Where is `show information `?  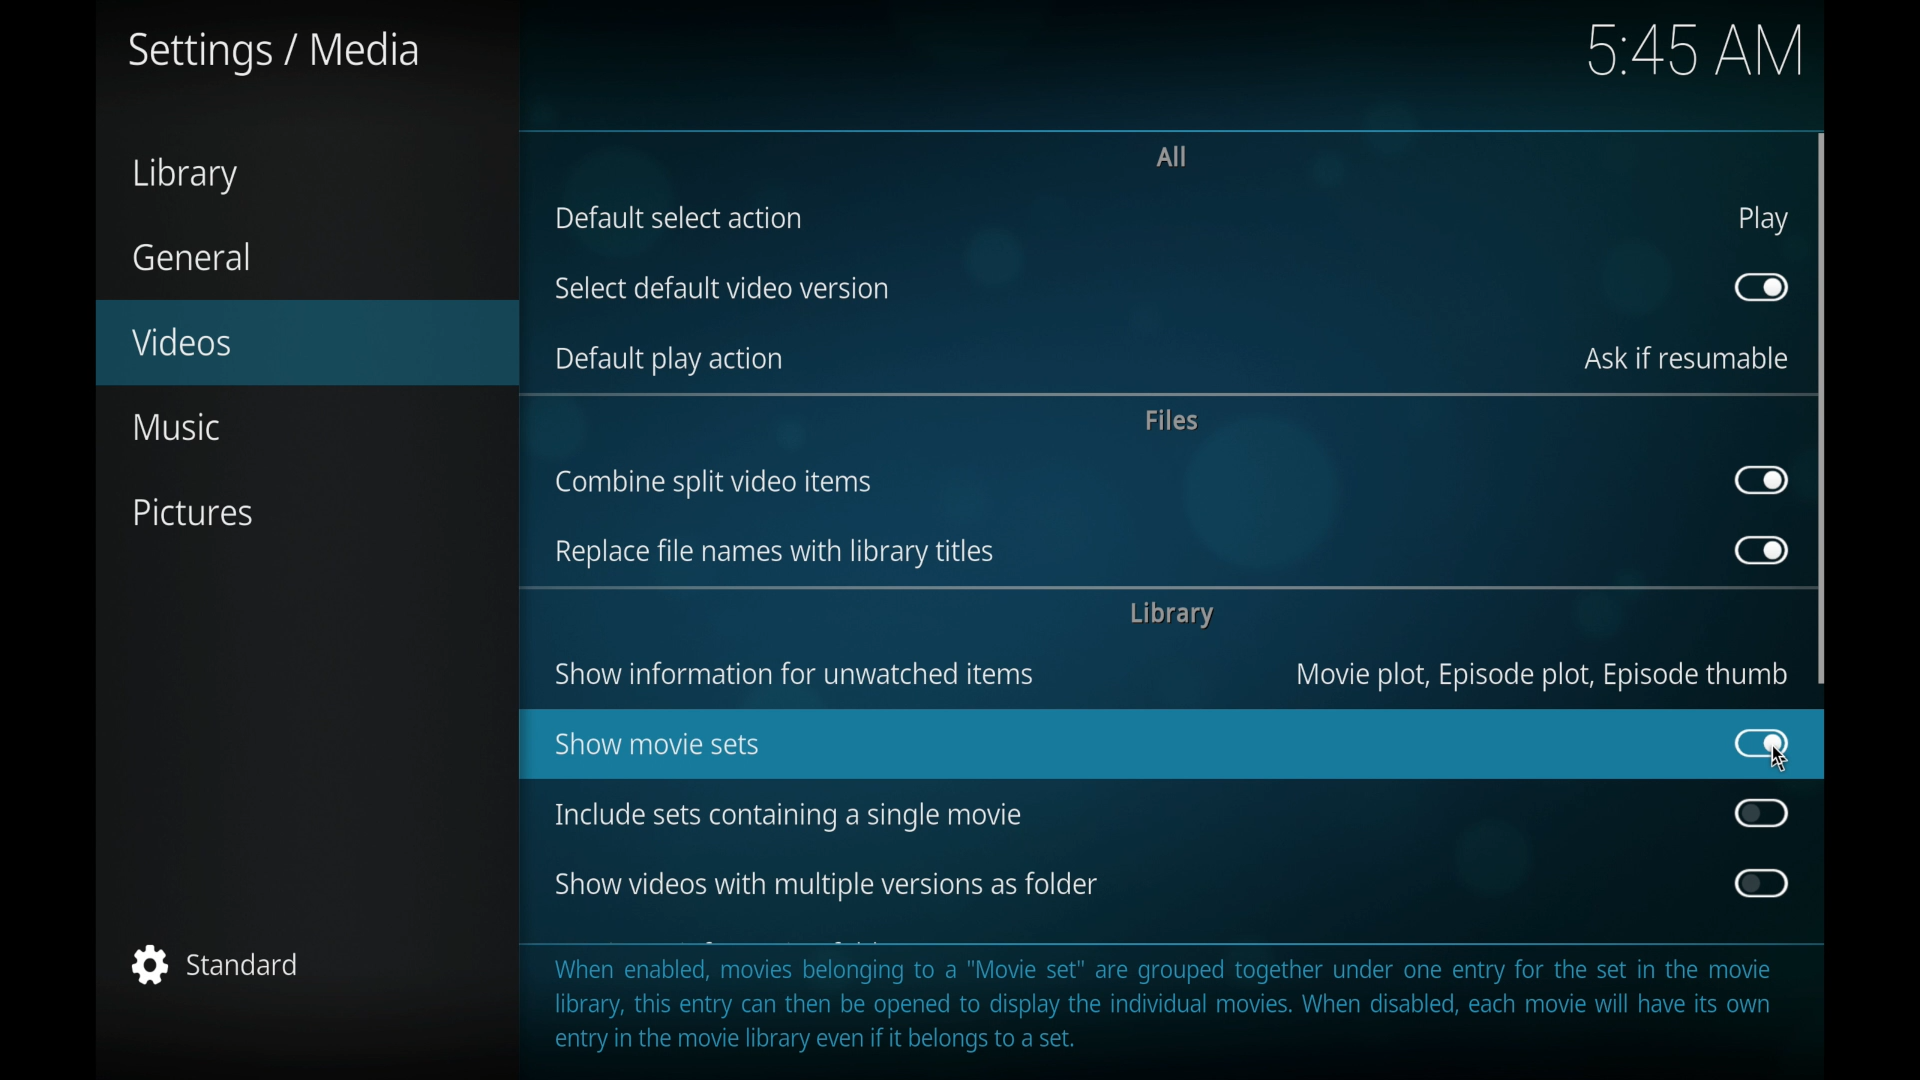 show information  is located at coordinates (794, 674).